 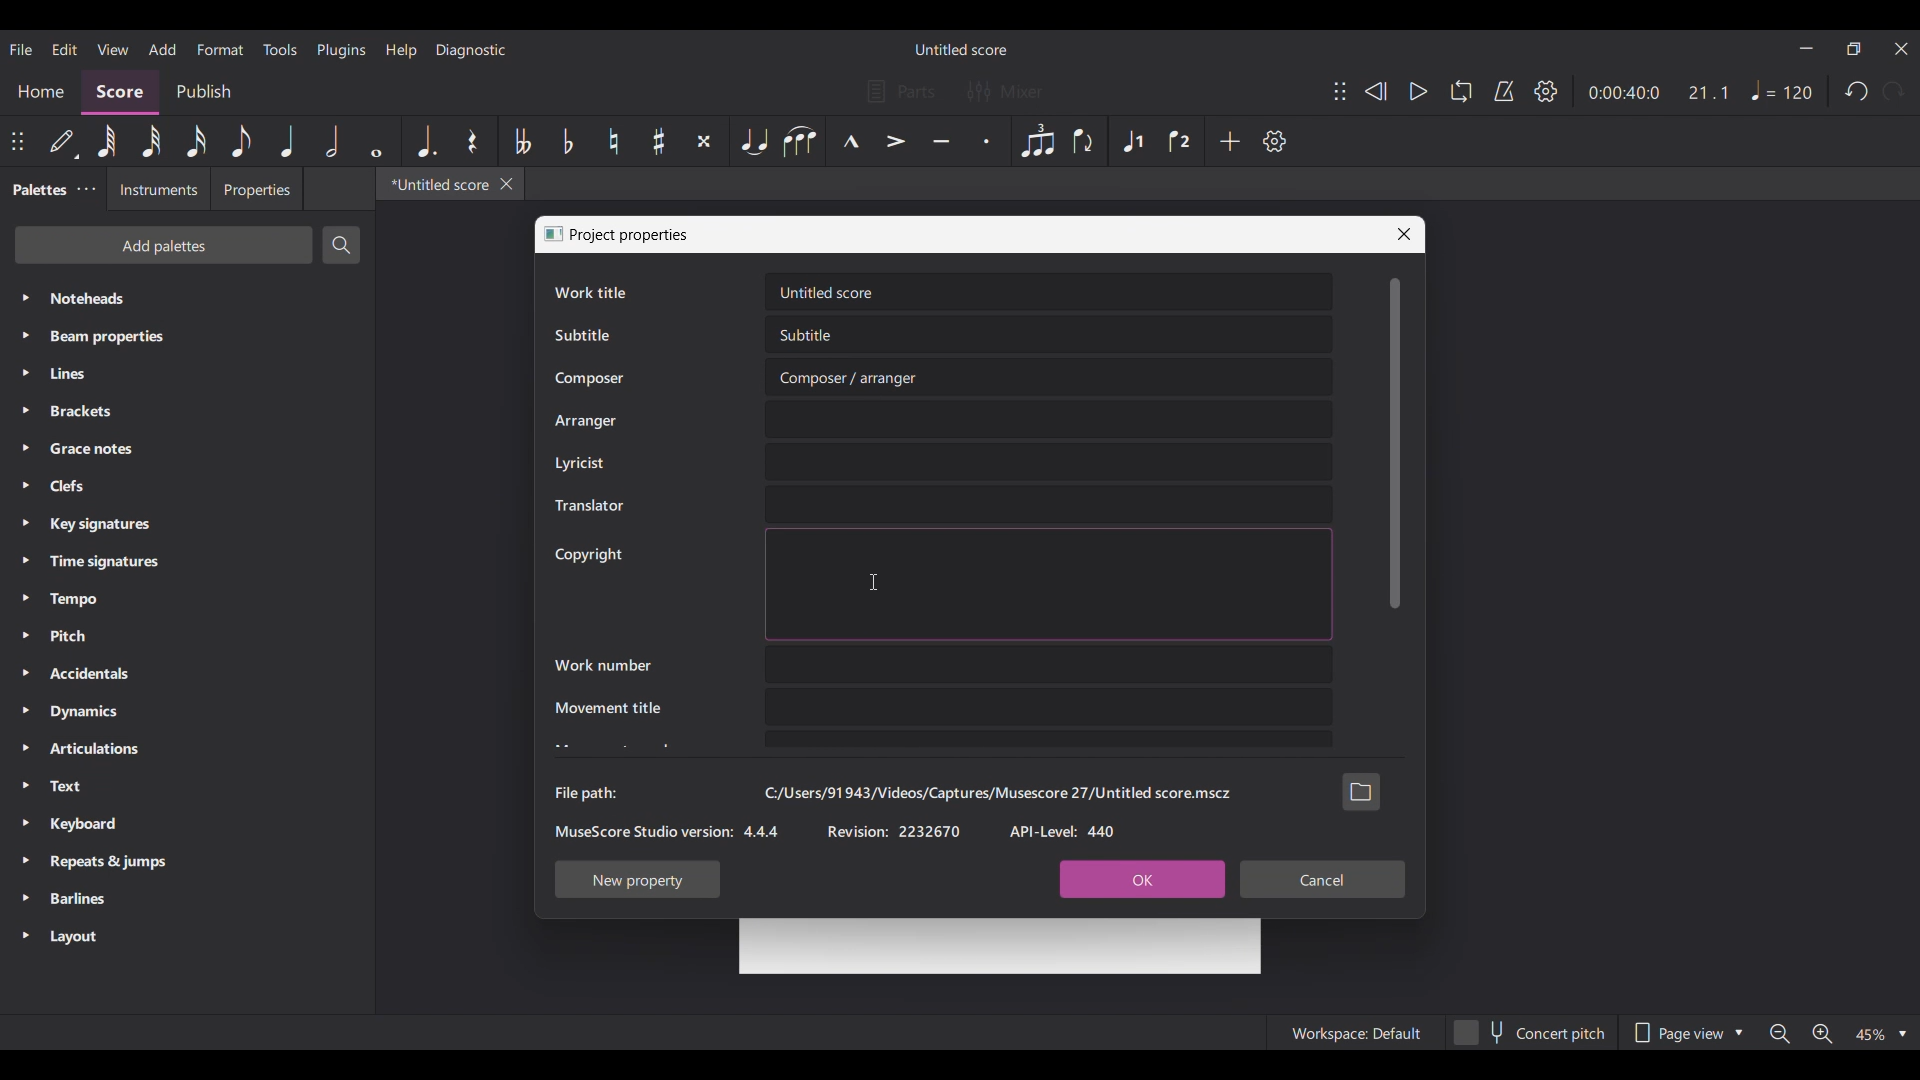 I want to click on Tenuto, so click(x=942, y=141).